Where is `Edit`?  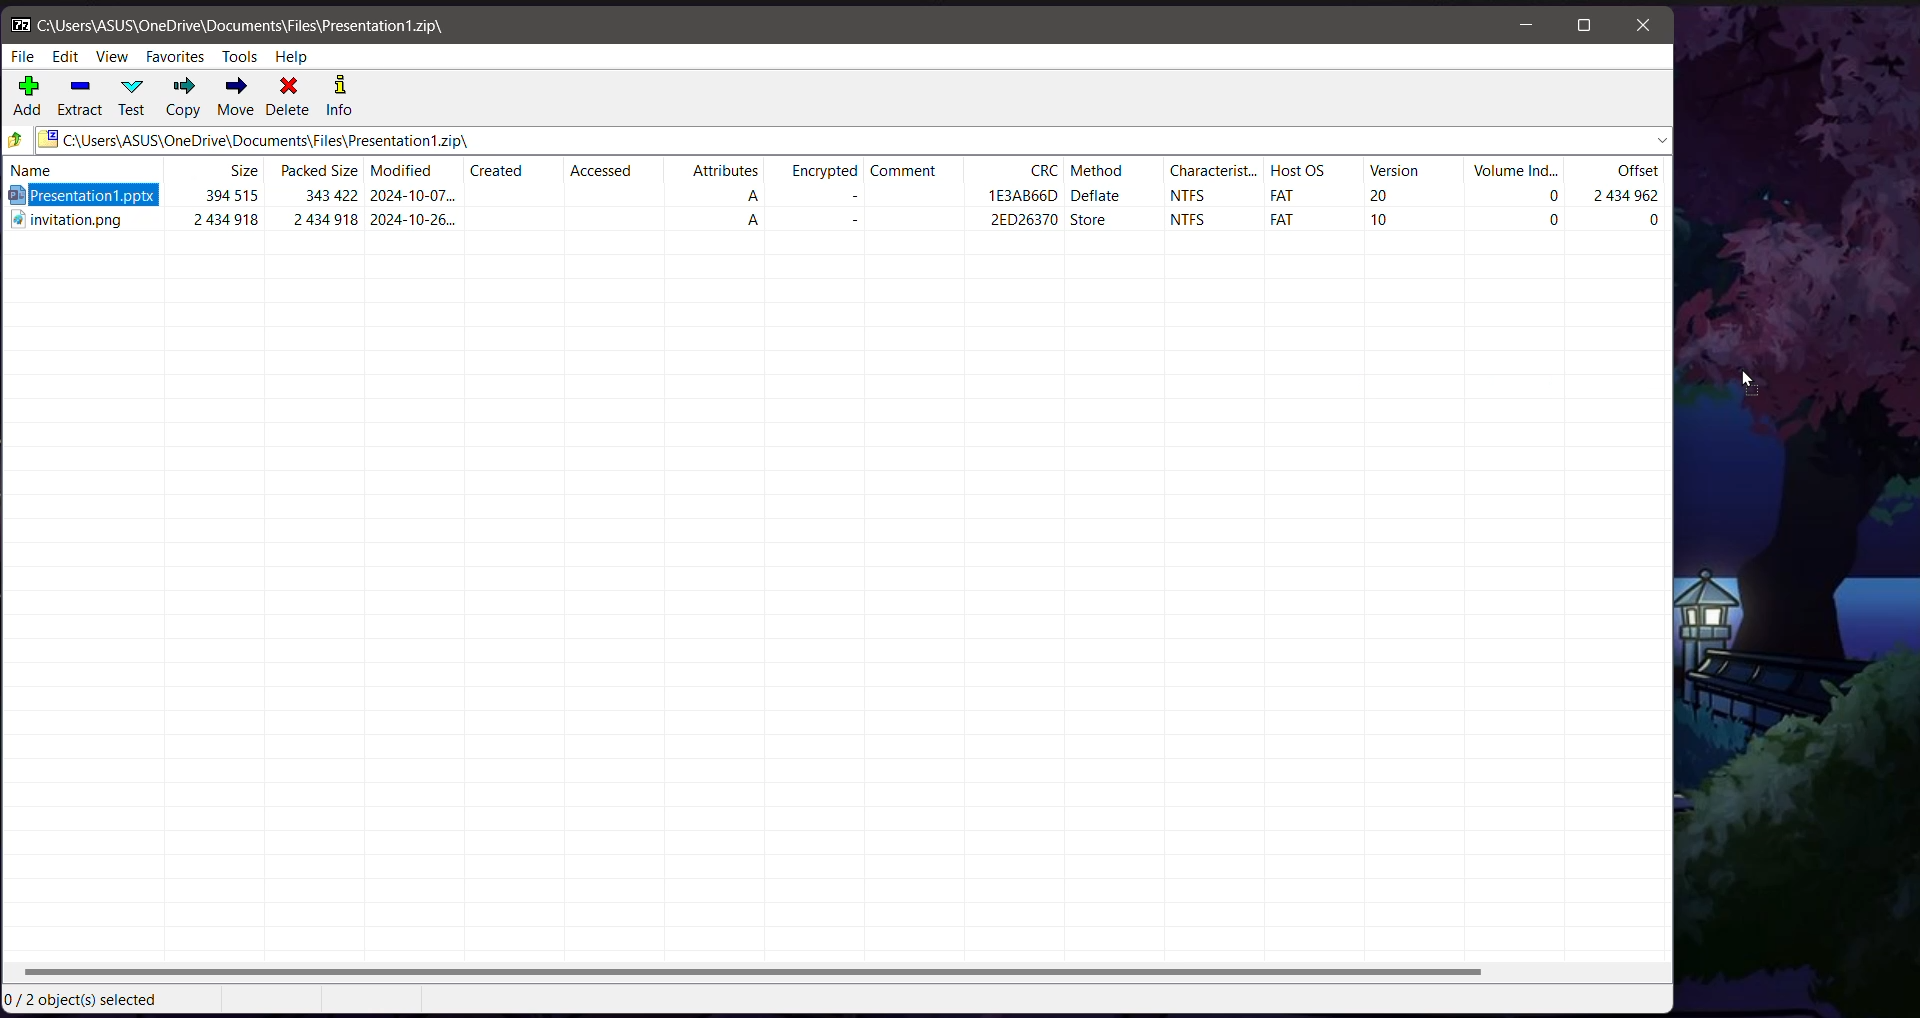
Edit is located at coordinates (67, 57).